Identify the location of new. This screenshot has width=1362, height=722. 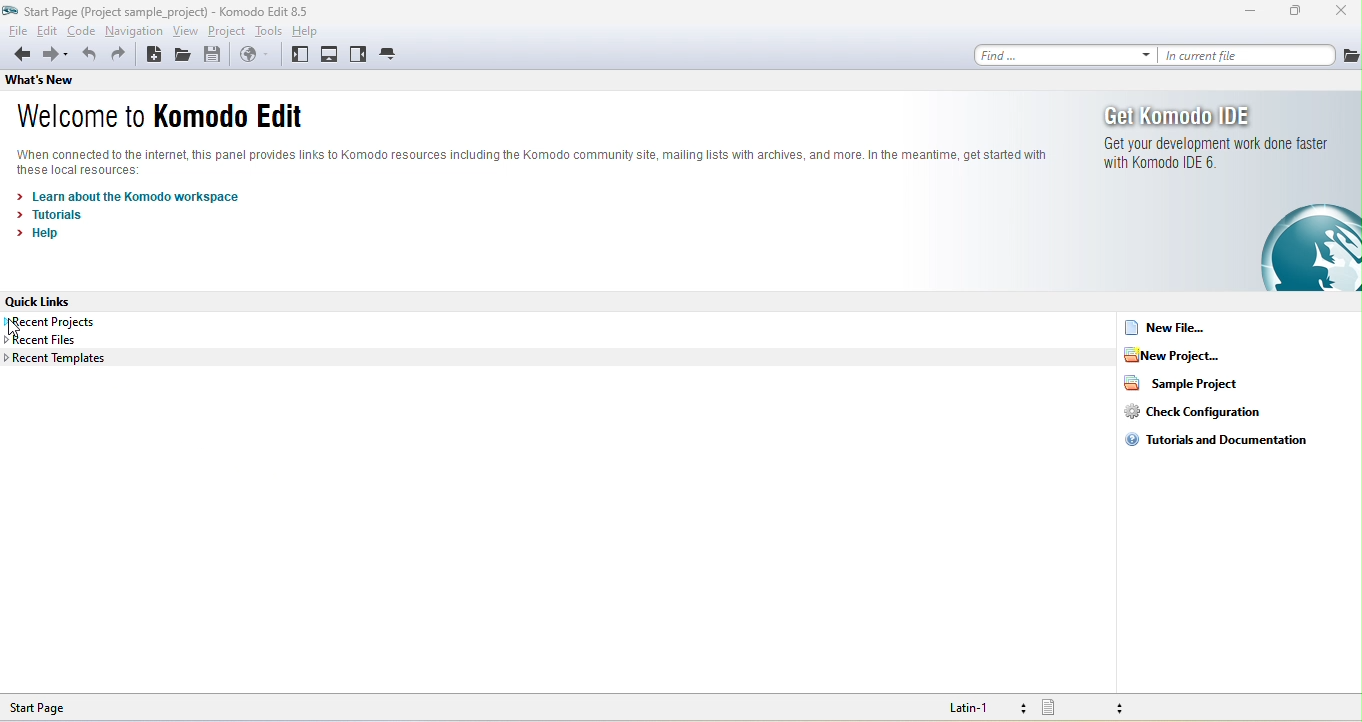
(152, 55).